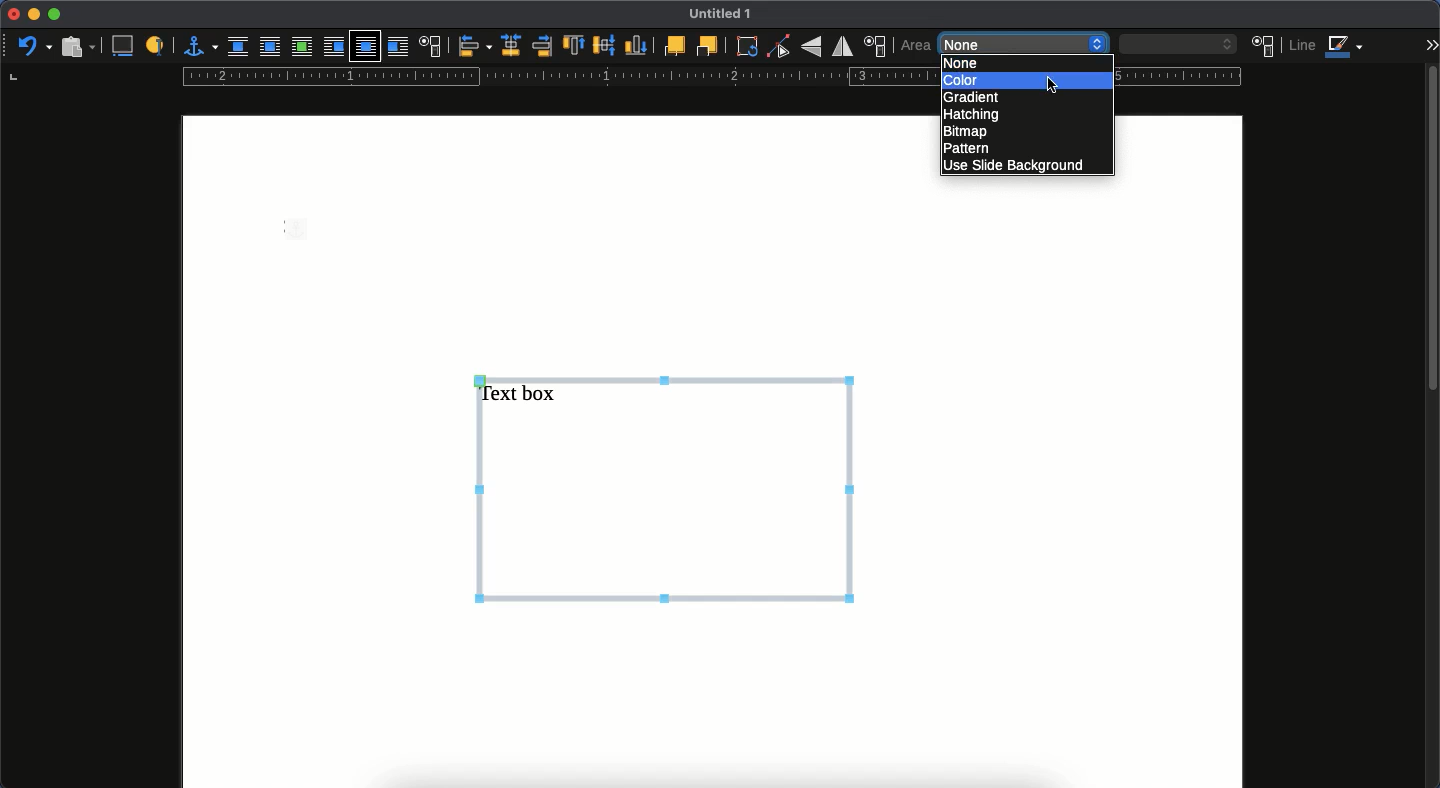  I want to click on pattern, so click(969, 149).